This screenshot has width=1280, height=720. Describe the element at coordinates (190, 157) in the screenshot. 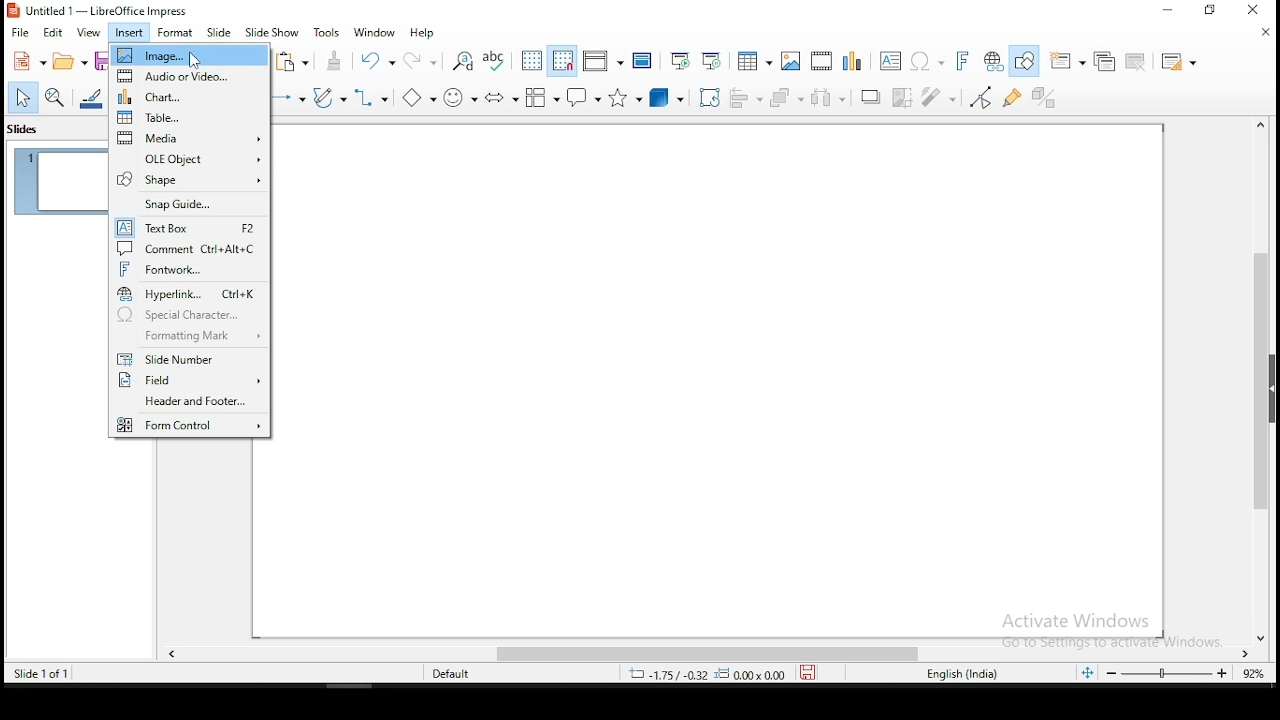

I see `OLE project` at that location.